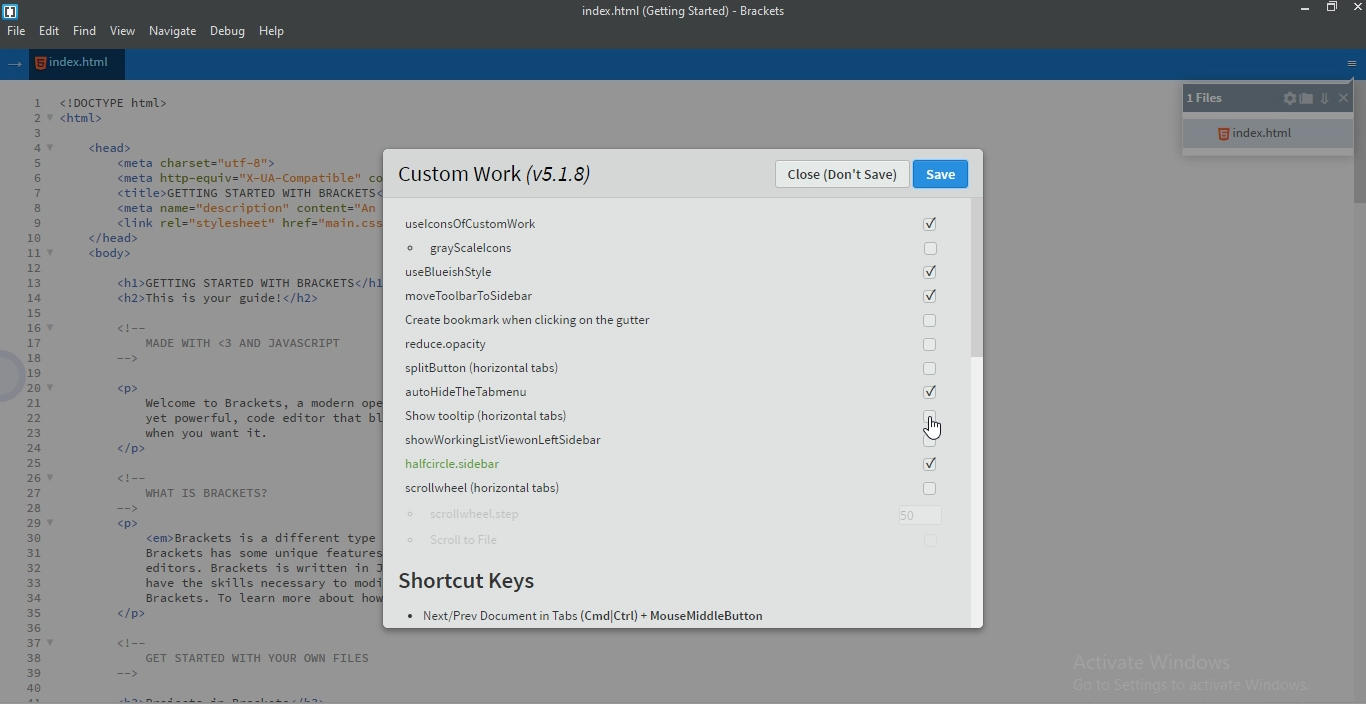 This screenshot has height=704, width=1366. I want to click on index.html (Getting Started) - Brackets, so click(693, 10).